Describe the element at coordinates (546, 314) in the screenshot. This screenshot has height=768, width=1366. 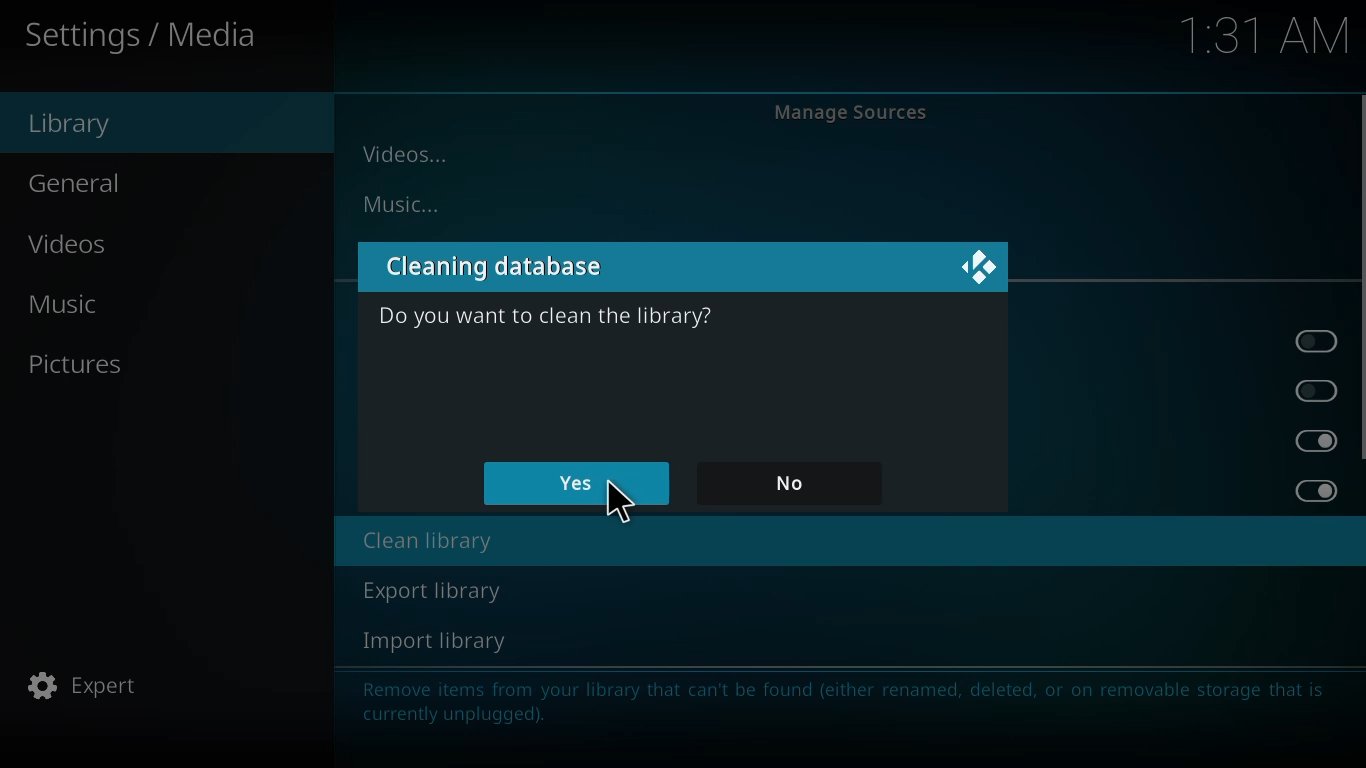
I see `confirm clean` at that location.